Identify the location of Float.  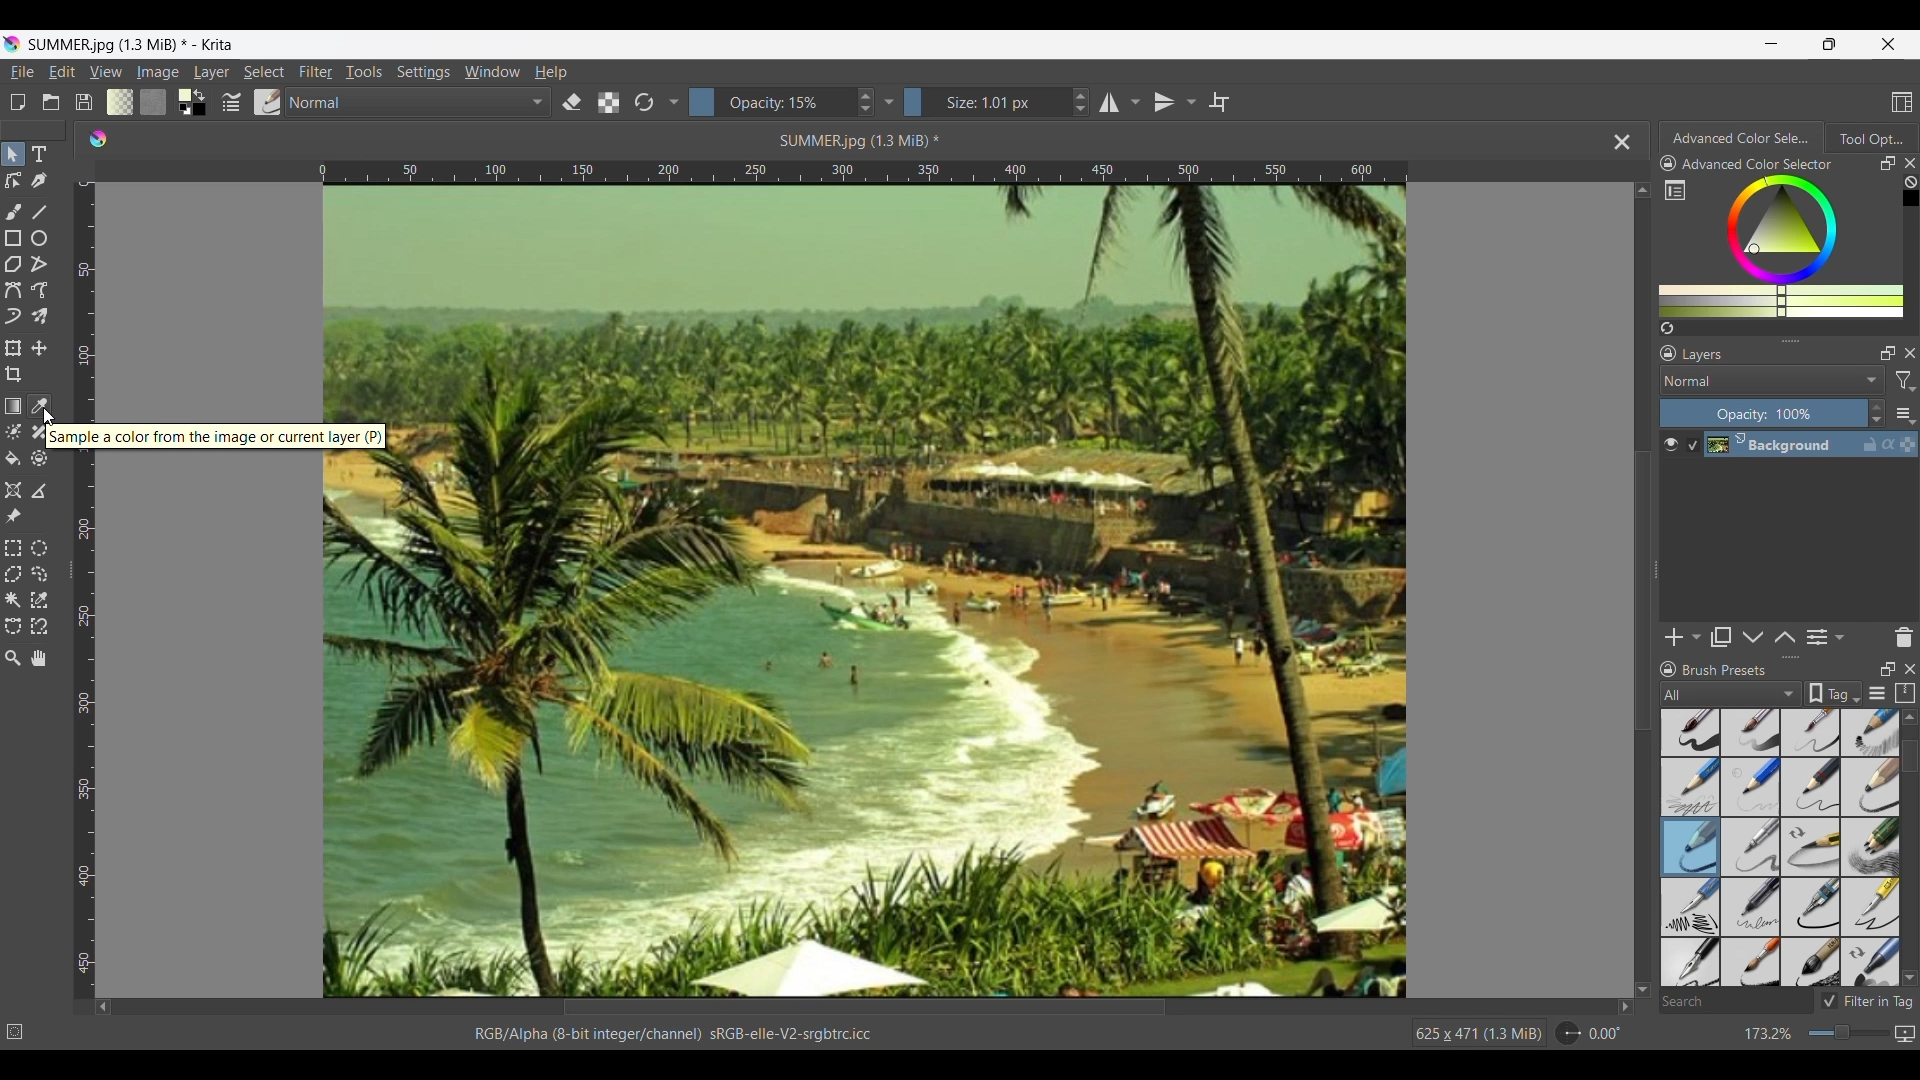
(1888, 668).